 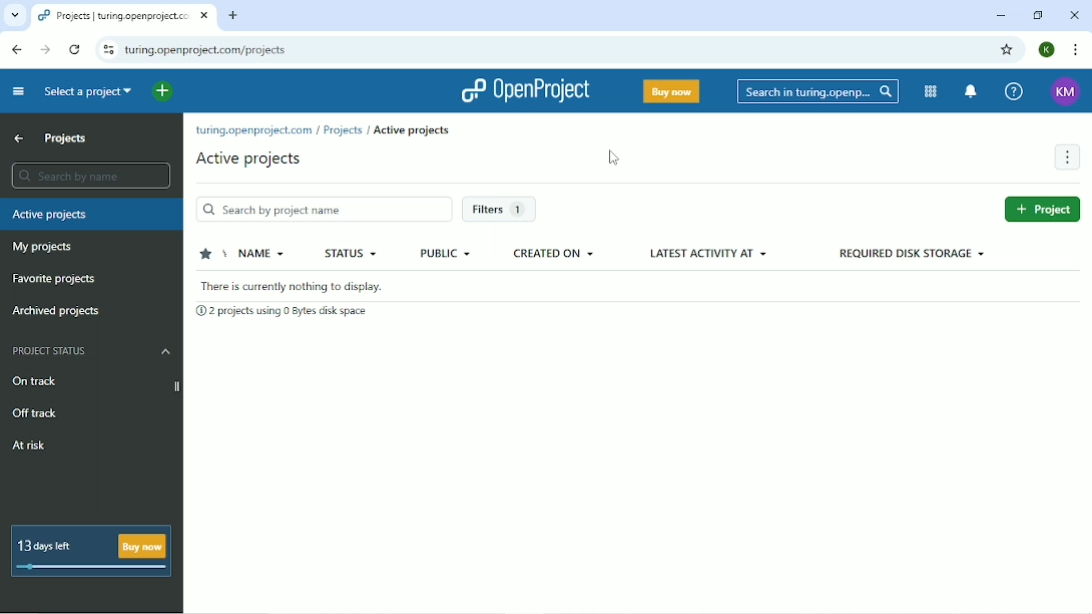 What do you see at coordinates (249, 159) in the screenshot?
I see `Active projects` at bounding box center [249, 159].